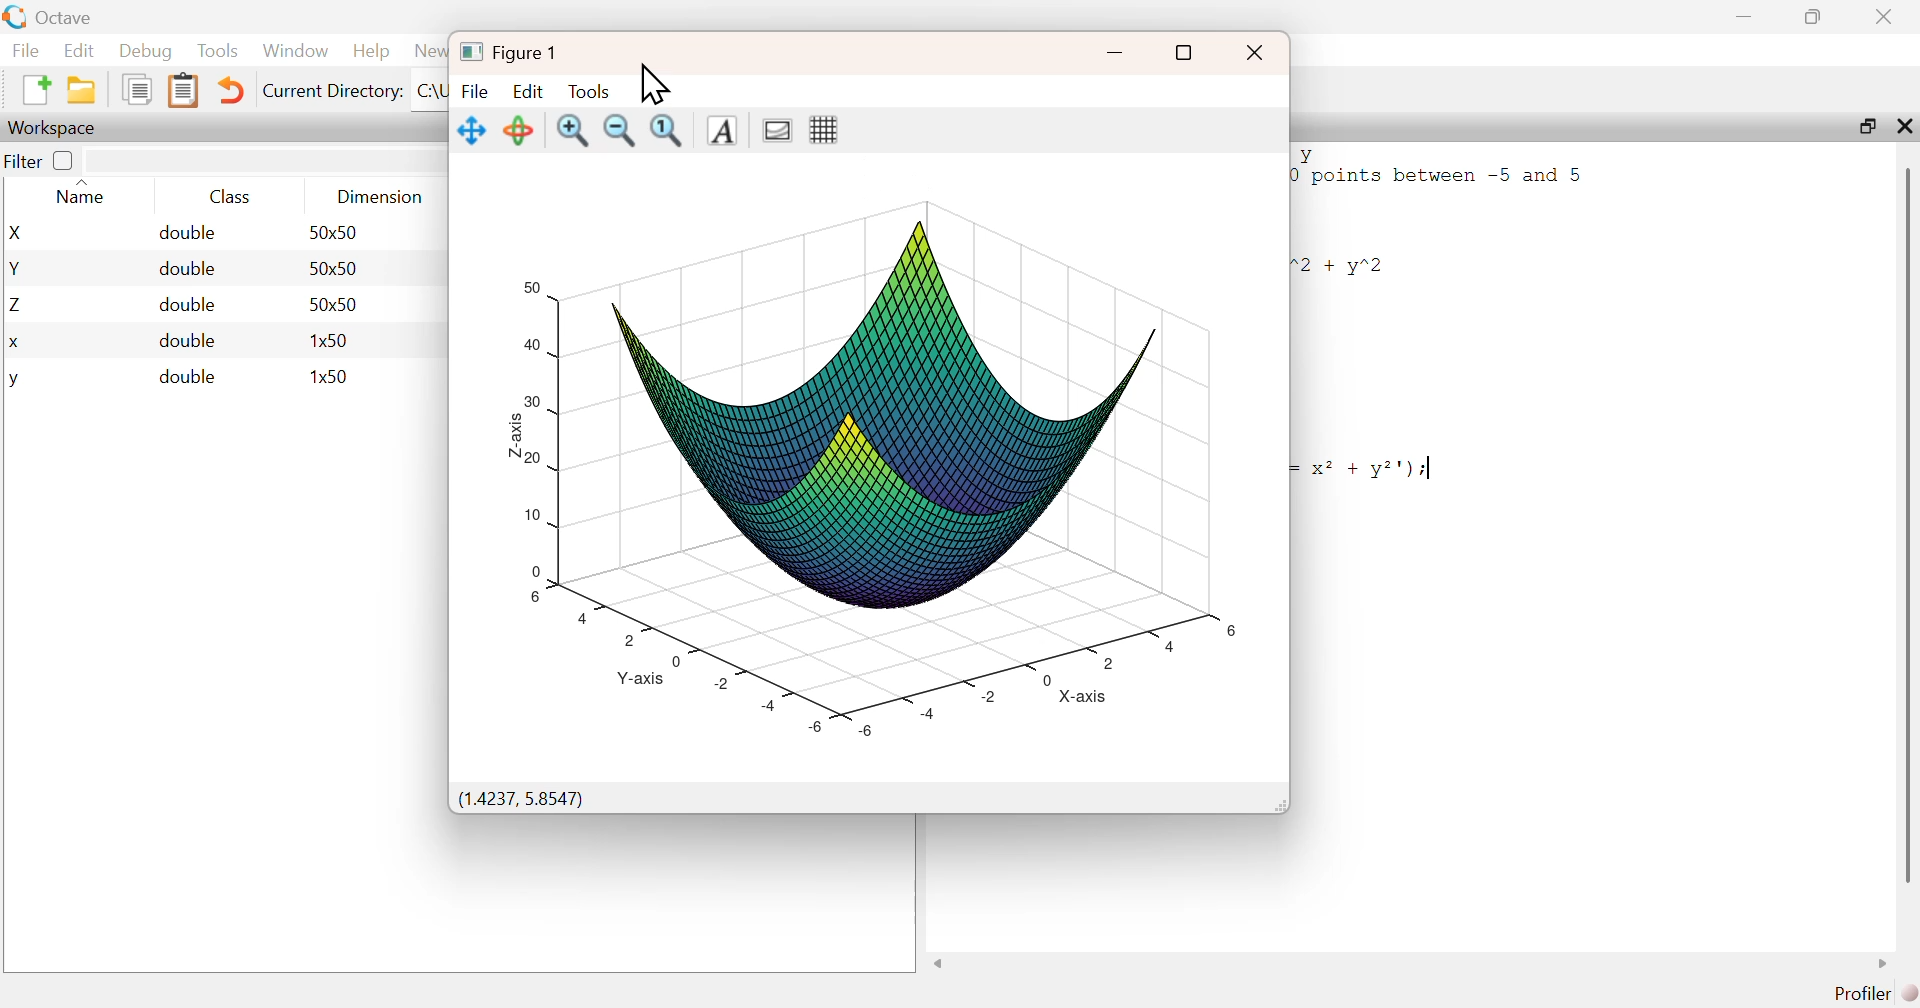 This screenshot has height=1008, width=1920. Describe the element at coordinates (17, 18) in the screenshot. I see `Logo` at that location.